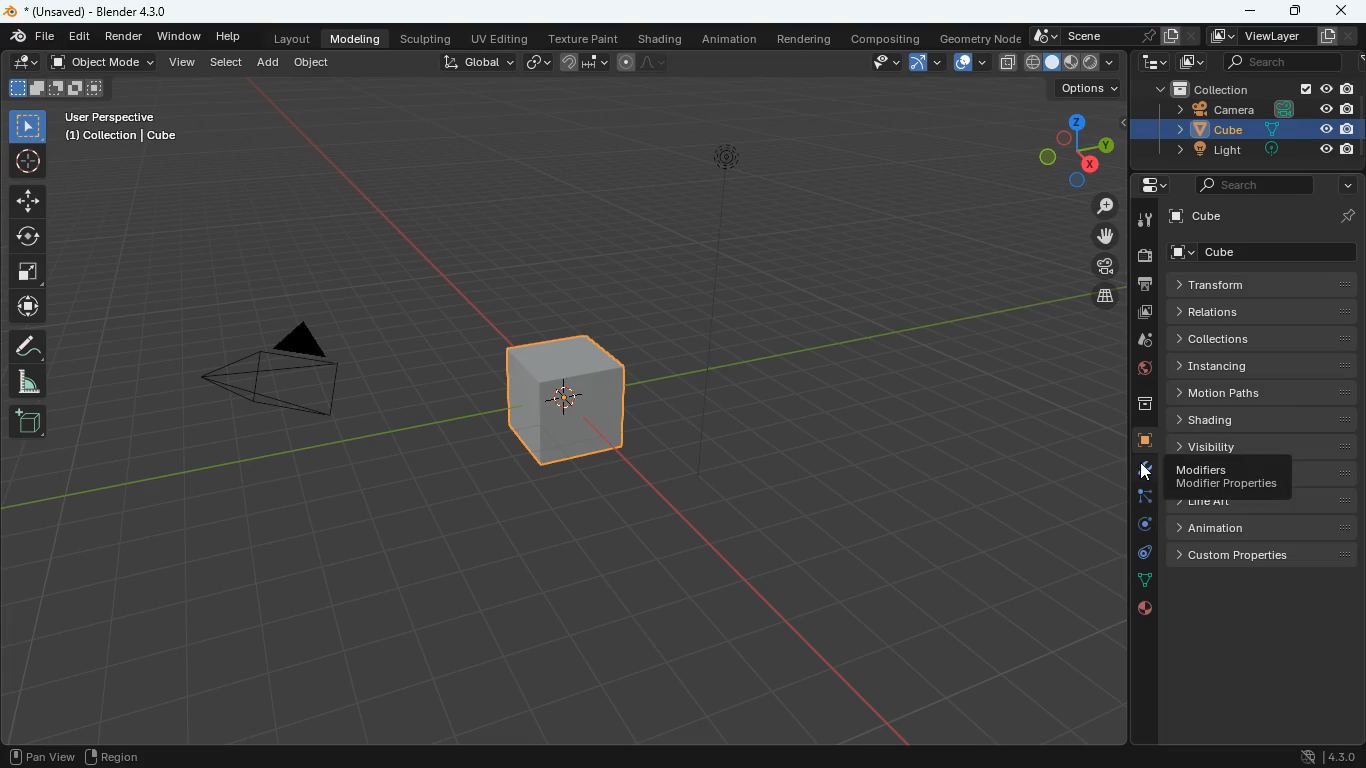 This screenshot has height=768, width=1366. Describe the element at coordinates (1267, 367) in the screenshot. I see `instancing` at that location.